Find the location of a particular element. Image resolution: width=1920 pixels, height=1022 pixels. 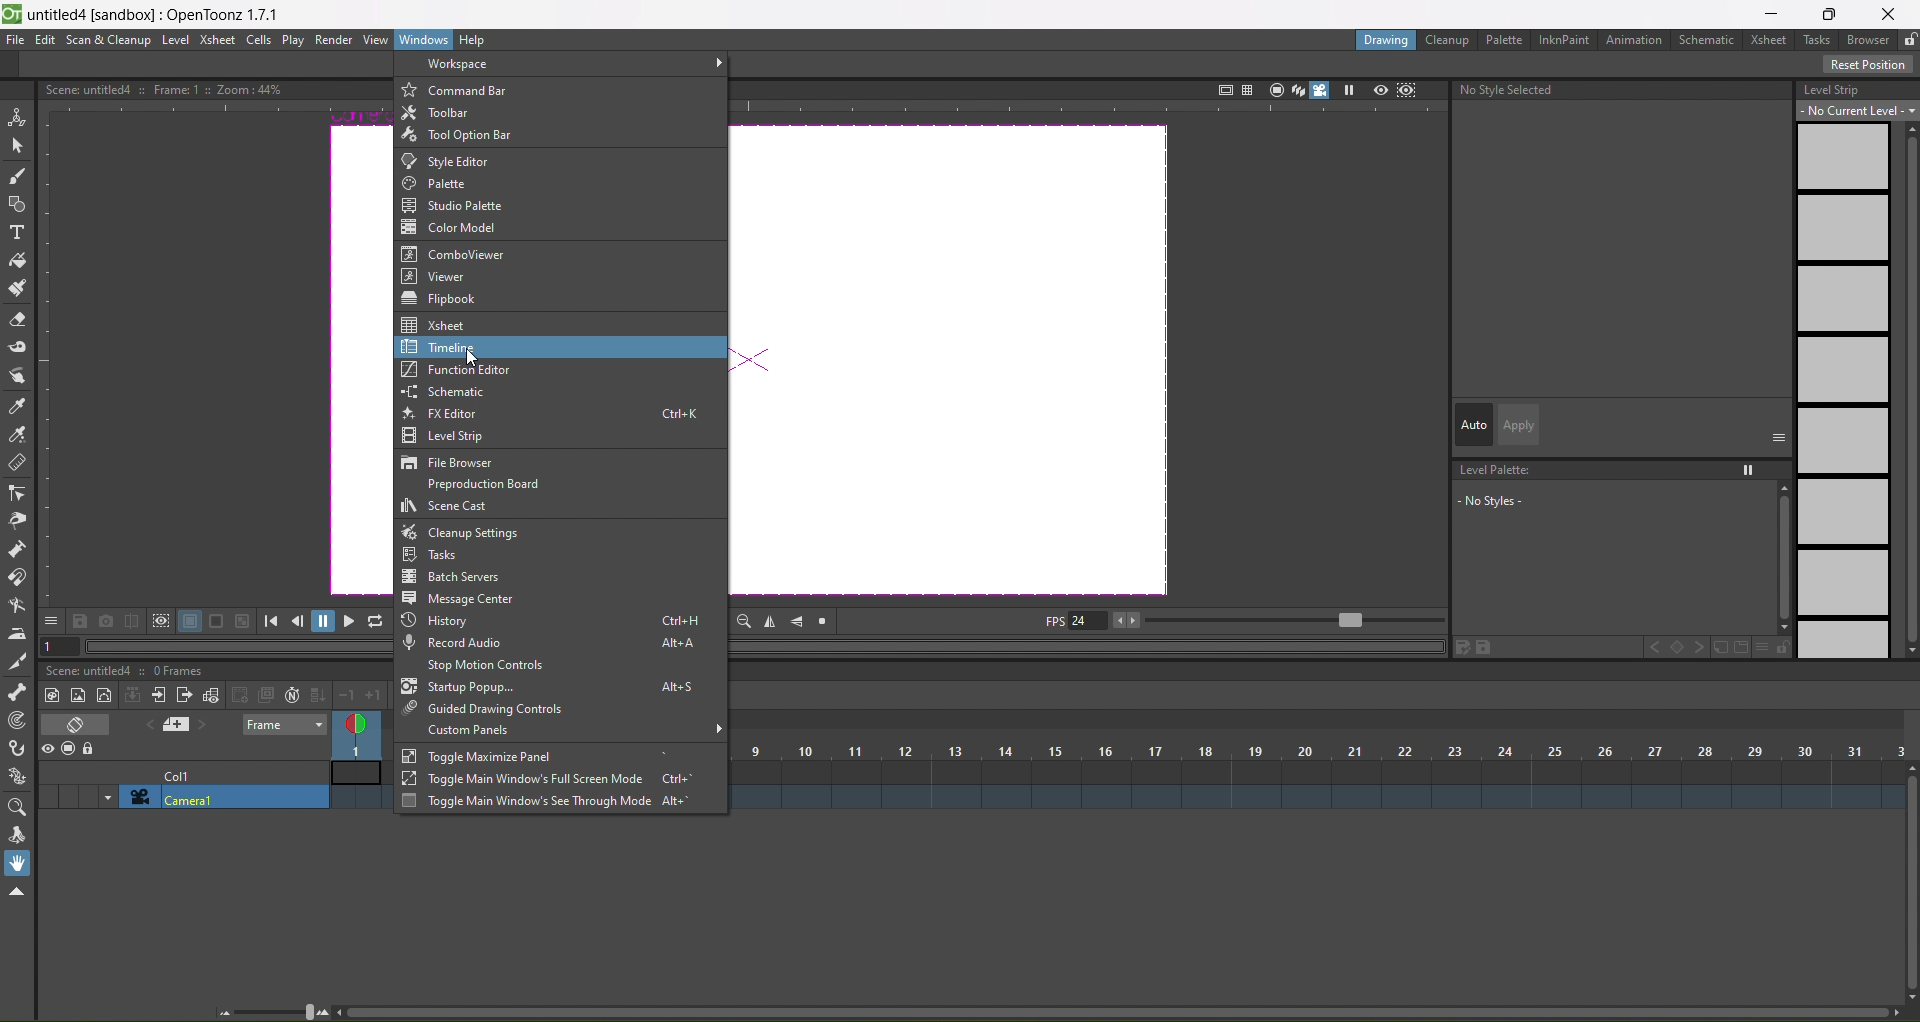

render is located at coordinates (335, 40).